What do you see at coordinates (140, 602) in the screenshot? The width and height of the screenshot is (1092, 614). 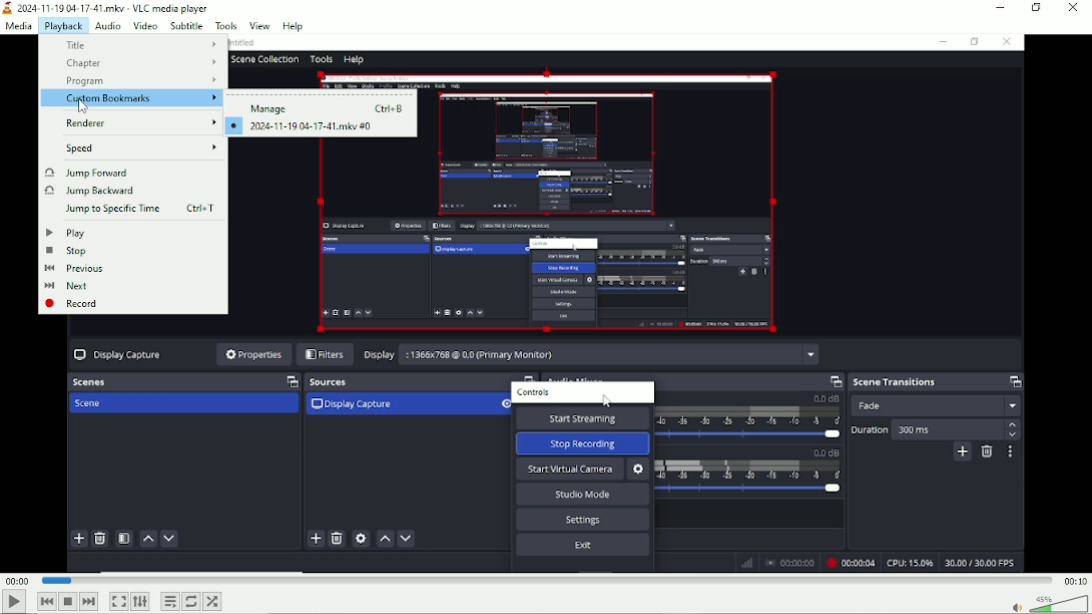 I see `Show extended settings` at bounding box center [140, 602].